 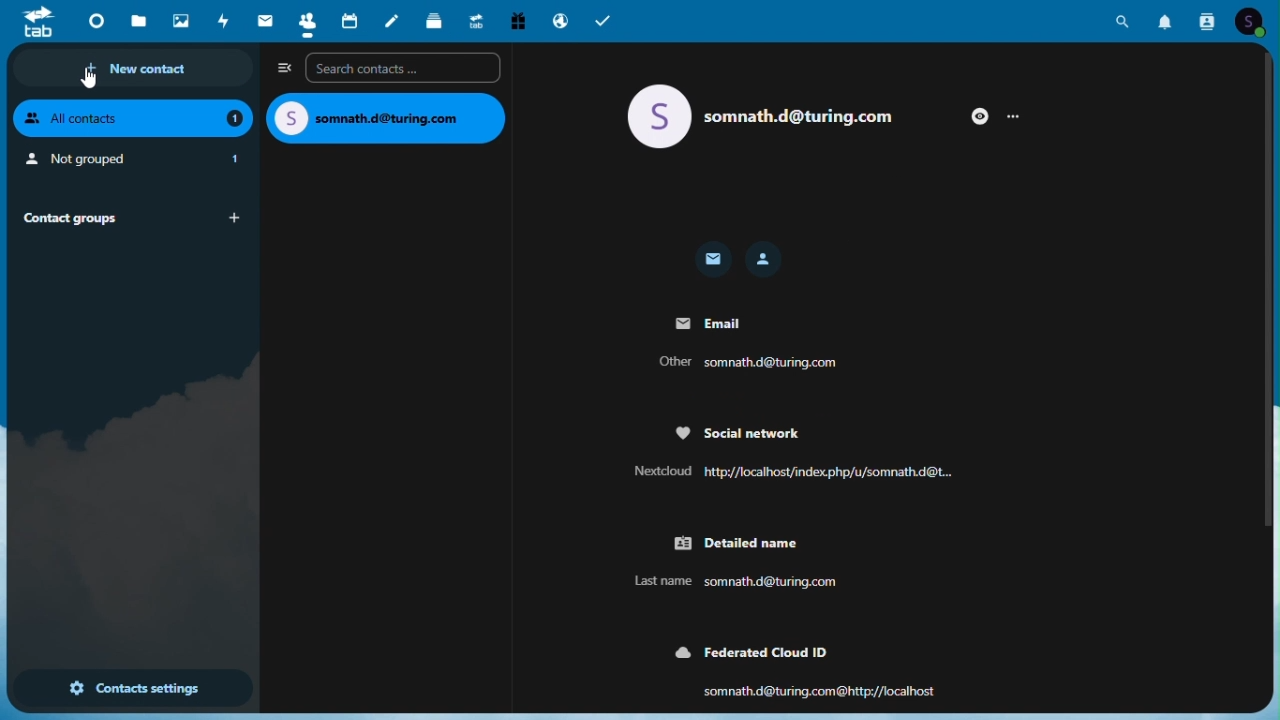 I want to click on Account icon, so click(x=1258, y=22).